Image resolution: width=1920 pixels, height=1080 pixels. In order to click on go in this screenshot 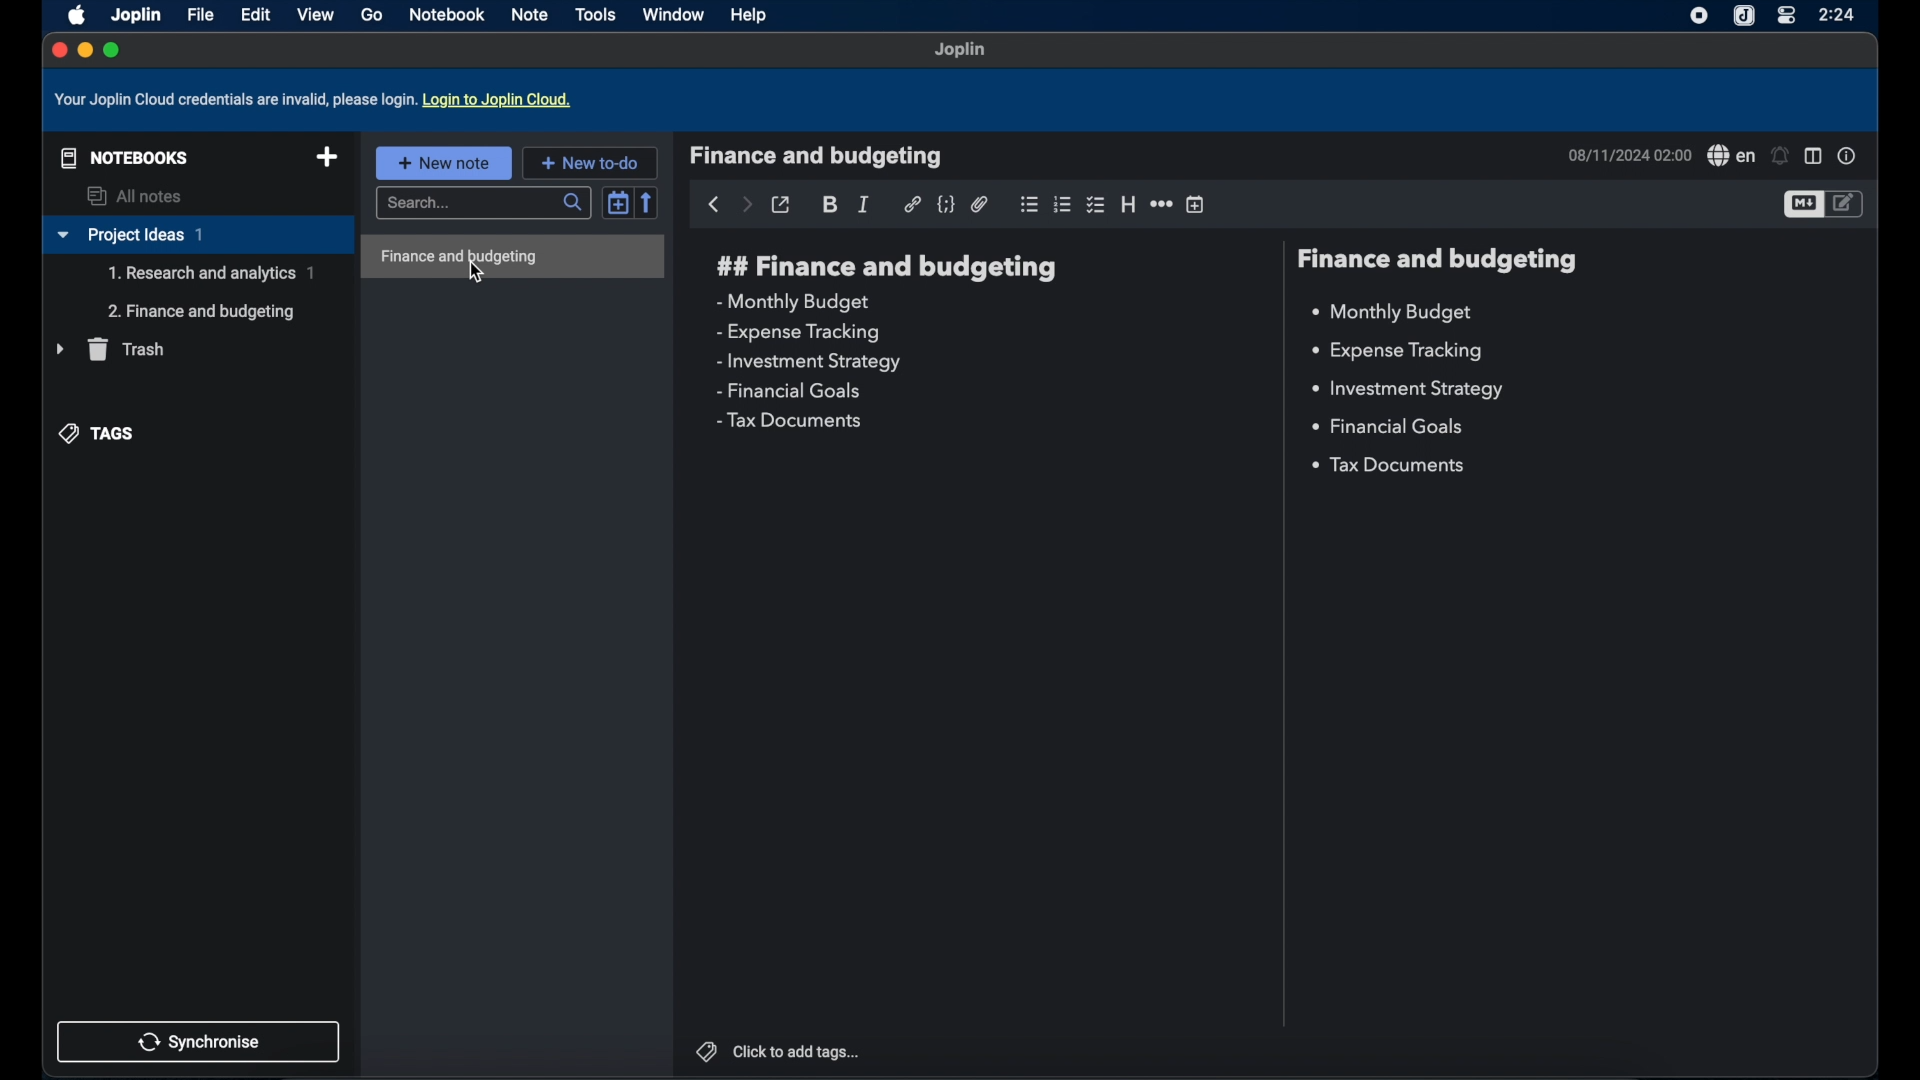, I will do `click(371, 15)`.